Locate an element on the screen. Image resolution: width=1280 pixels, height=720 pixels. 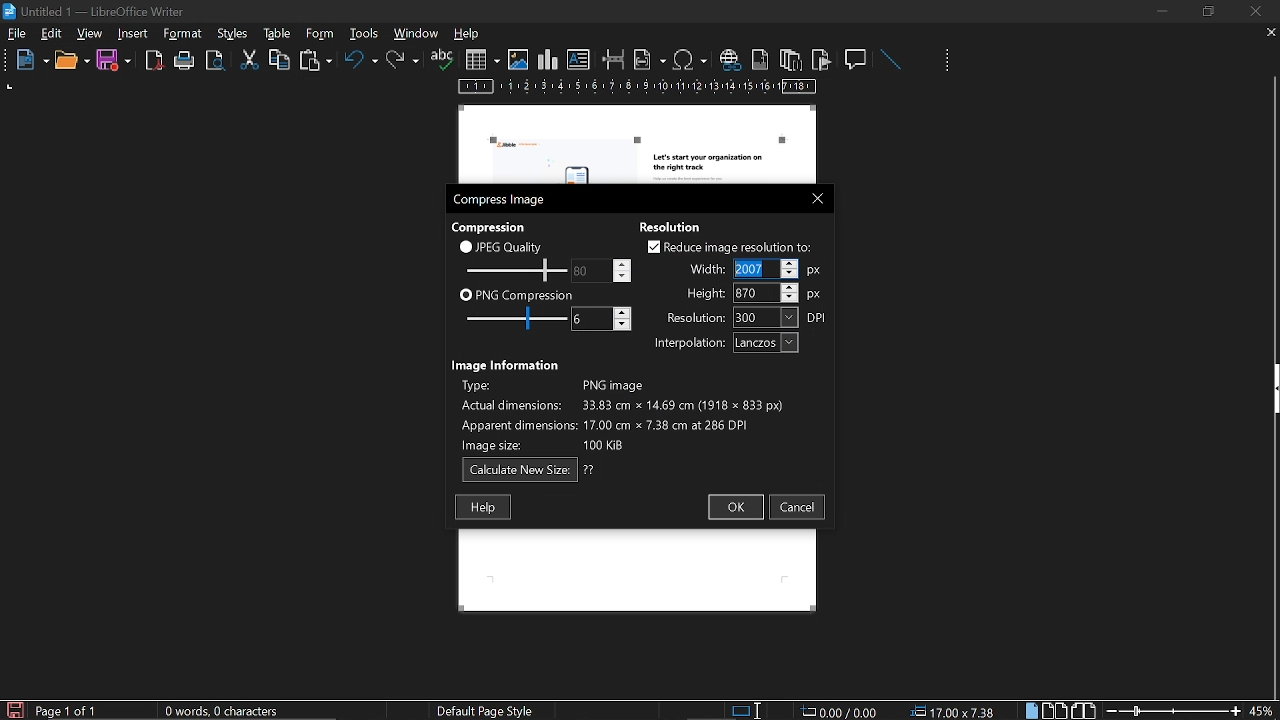
page style is located at coordinates (489, 710).